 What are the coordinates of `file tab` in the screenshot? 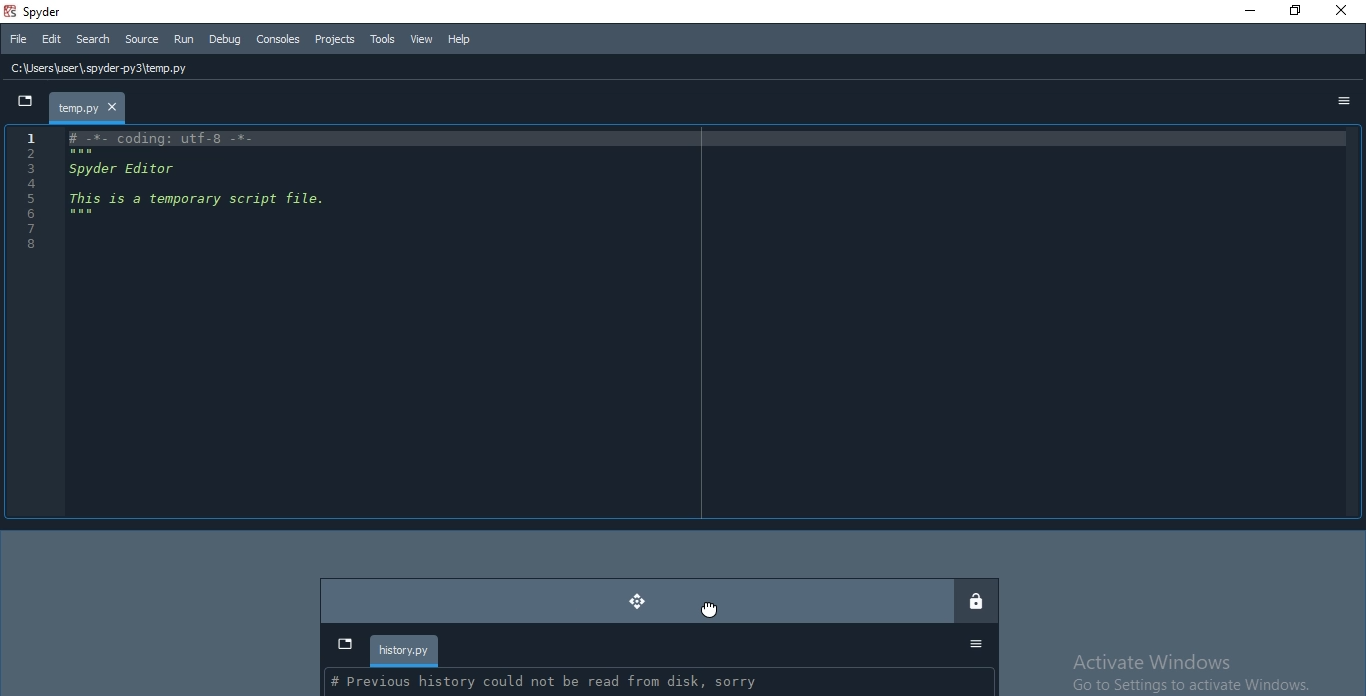 It's located at (86, 106).